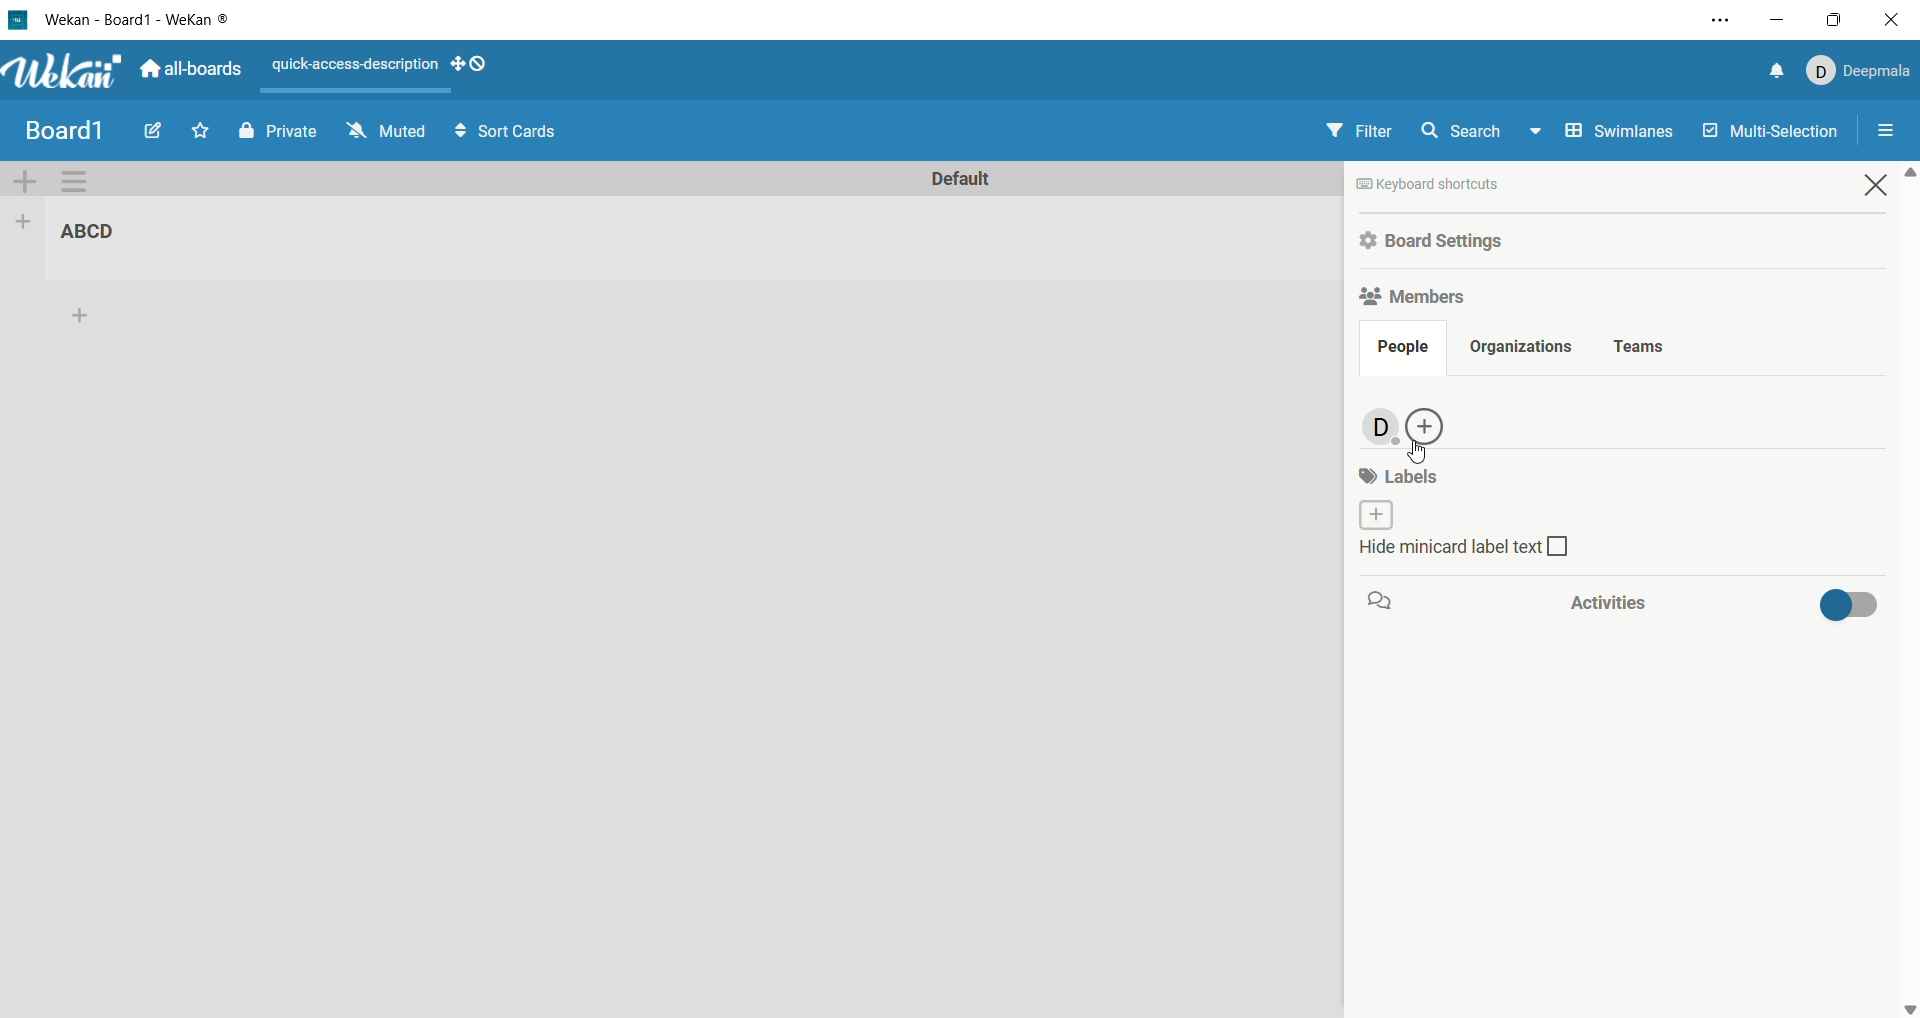  Describe the element at coordinates (1436, 243) in the screenshot. I see `board settings` at that location.